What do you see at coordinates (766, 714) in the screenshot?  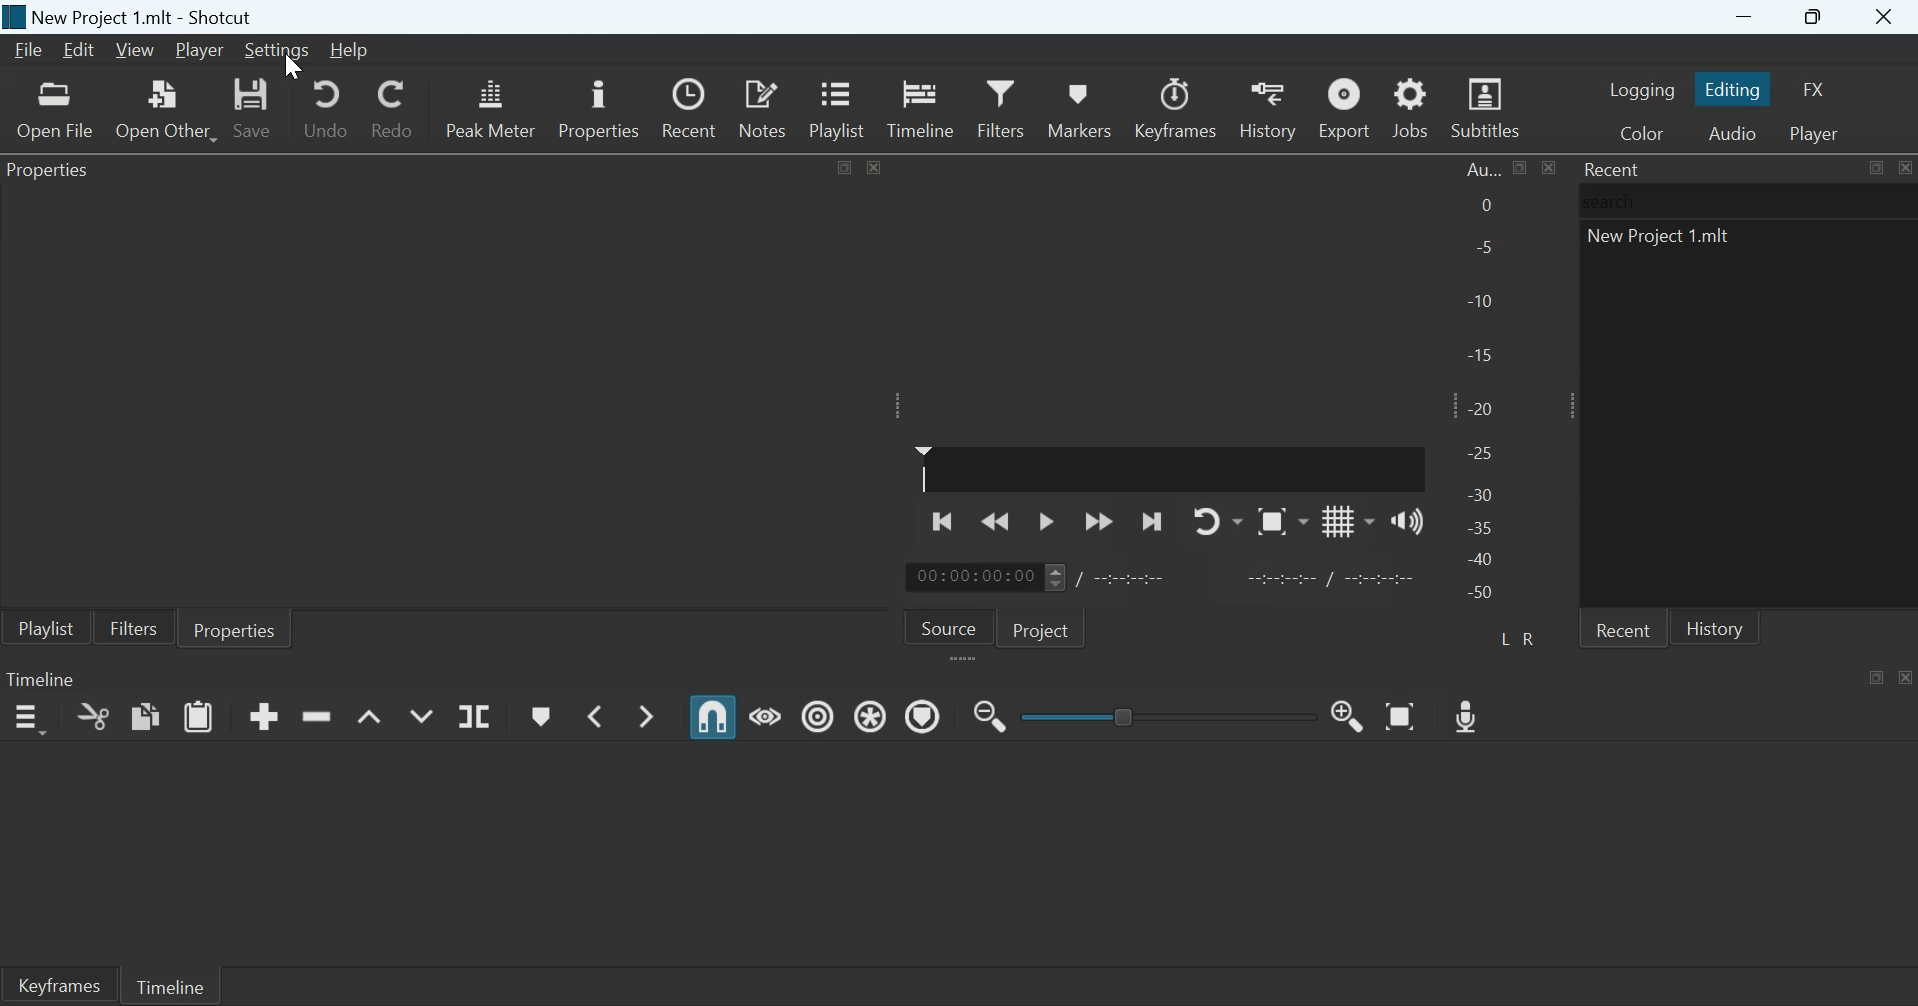 I see `Scrub while dragging` at bounding box center [766, 714].